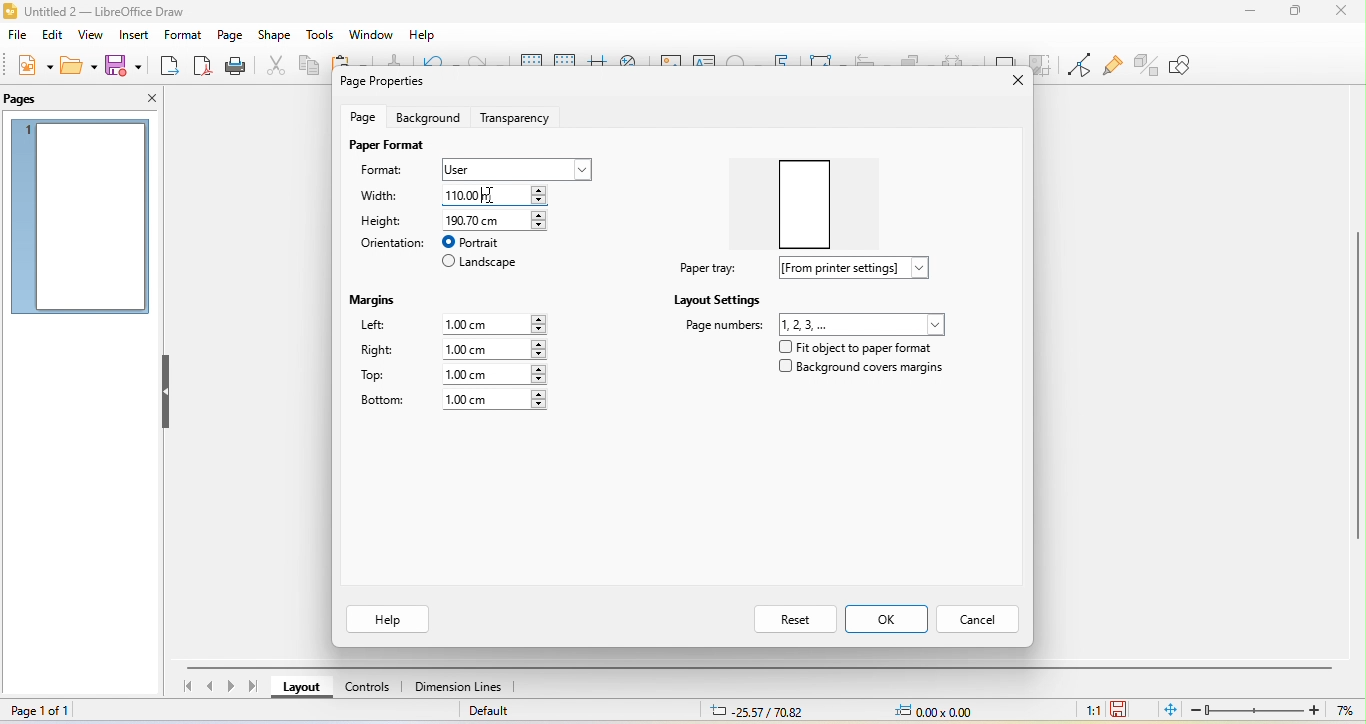 Image resolution: width=1366 pixels, height=724 pixels. Describe the element at coordinates (321, 36) in the screenshot. I see `tools` at that location.